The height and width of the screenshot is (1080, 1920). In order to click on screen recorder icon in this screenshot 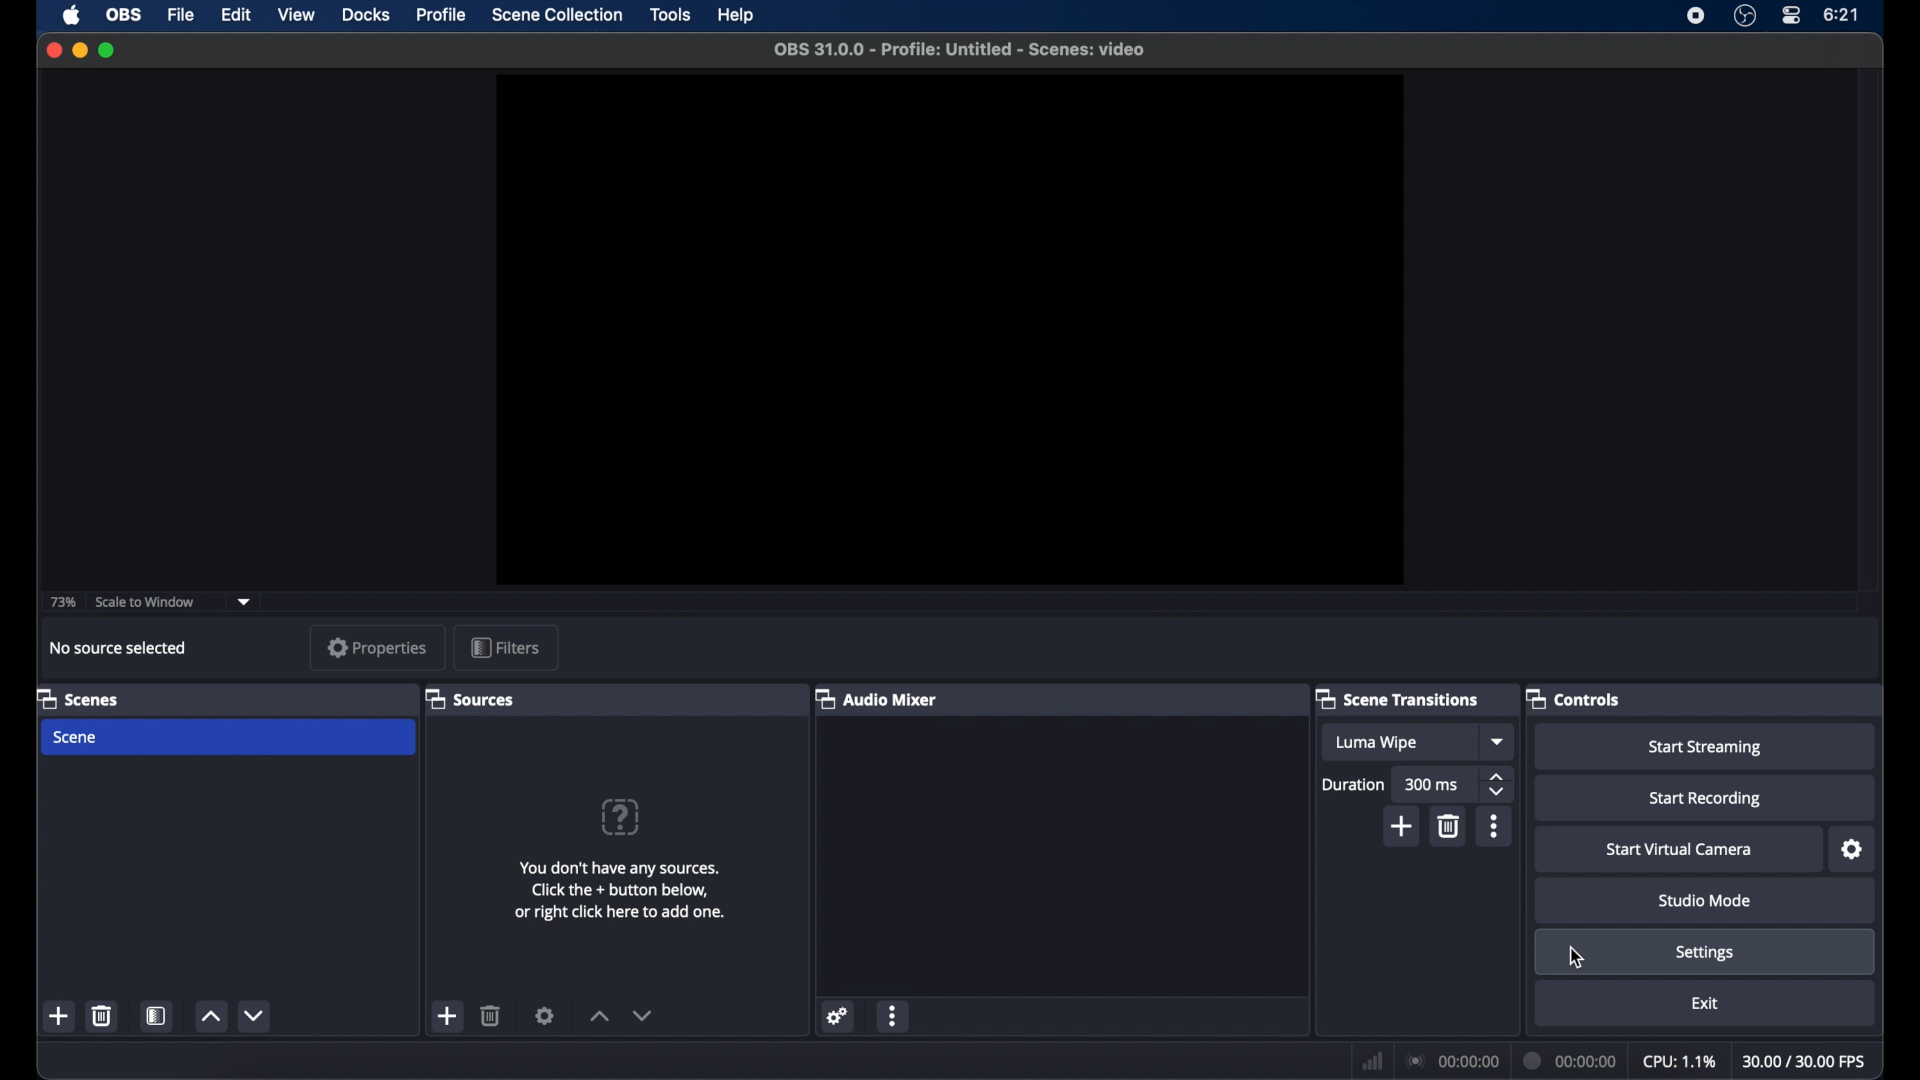, I will do `click(1696, 15)`.